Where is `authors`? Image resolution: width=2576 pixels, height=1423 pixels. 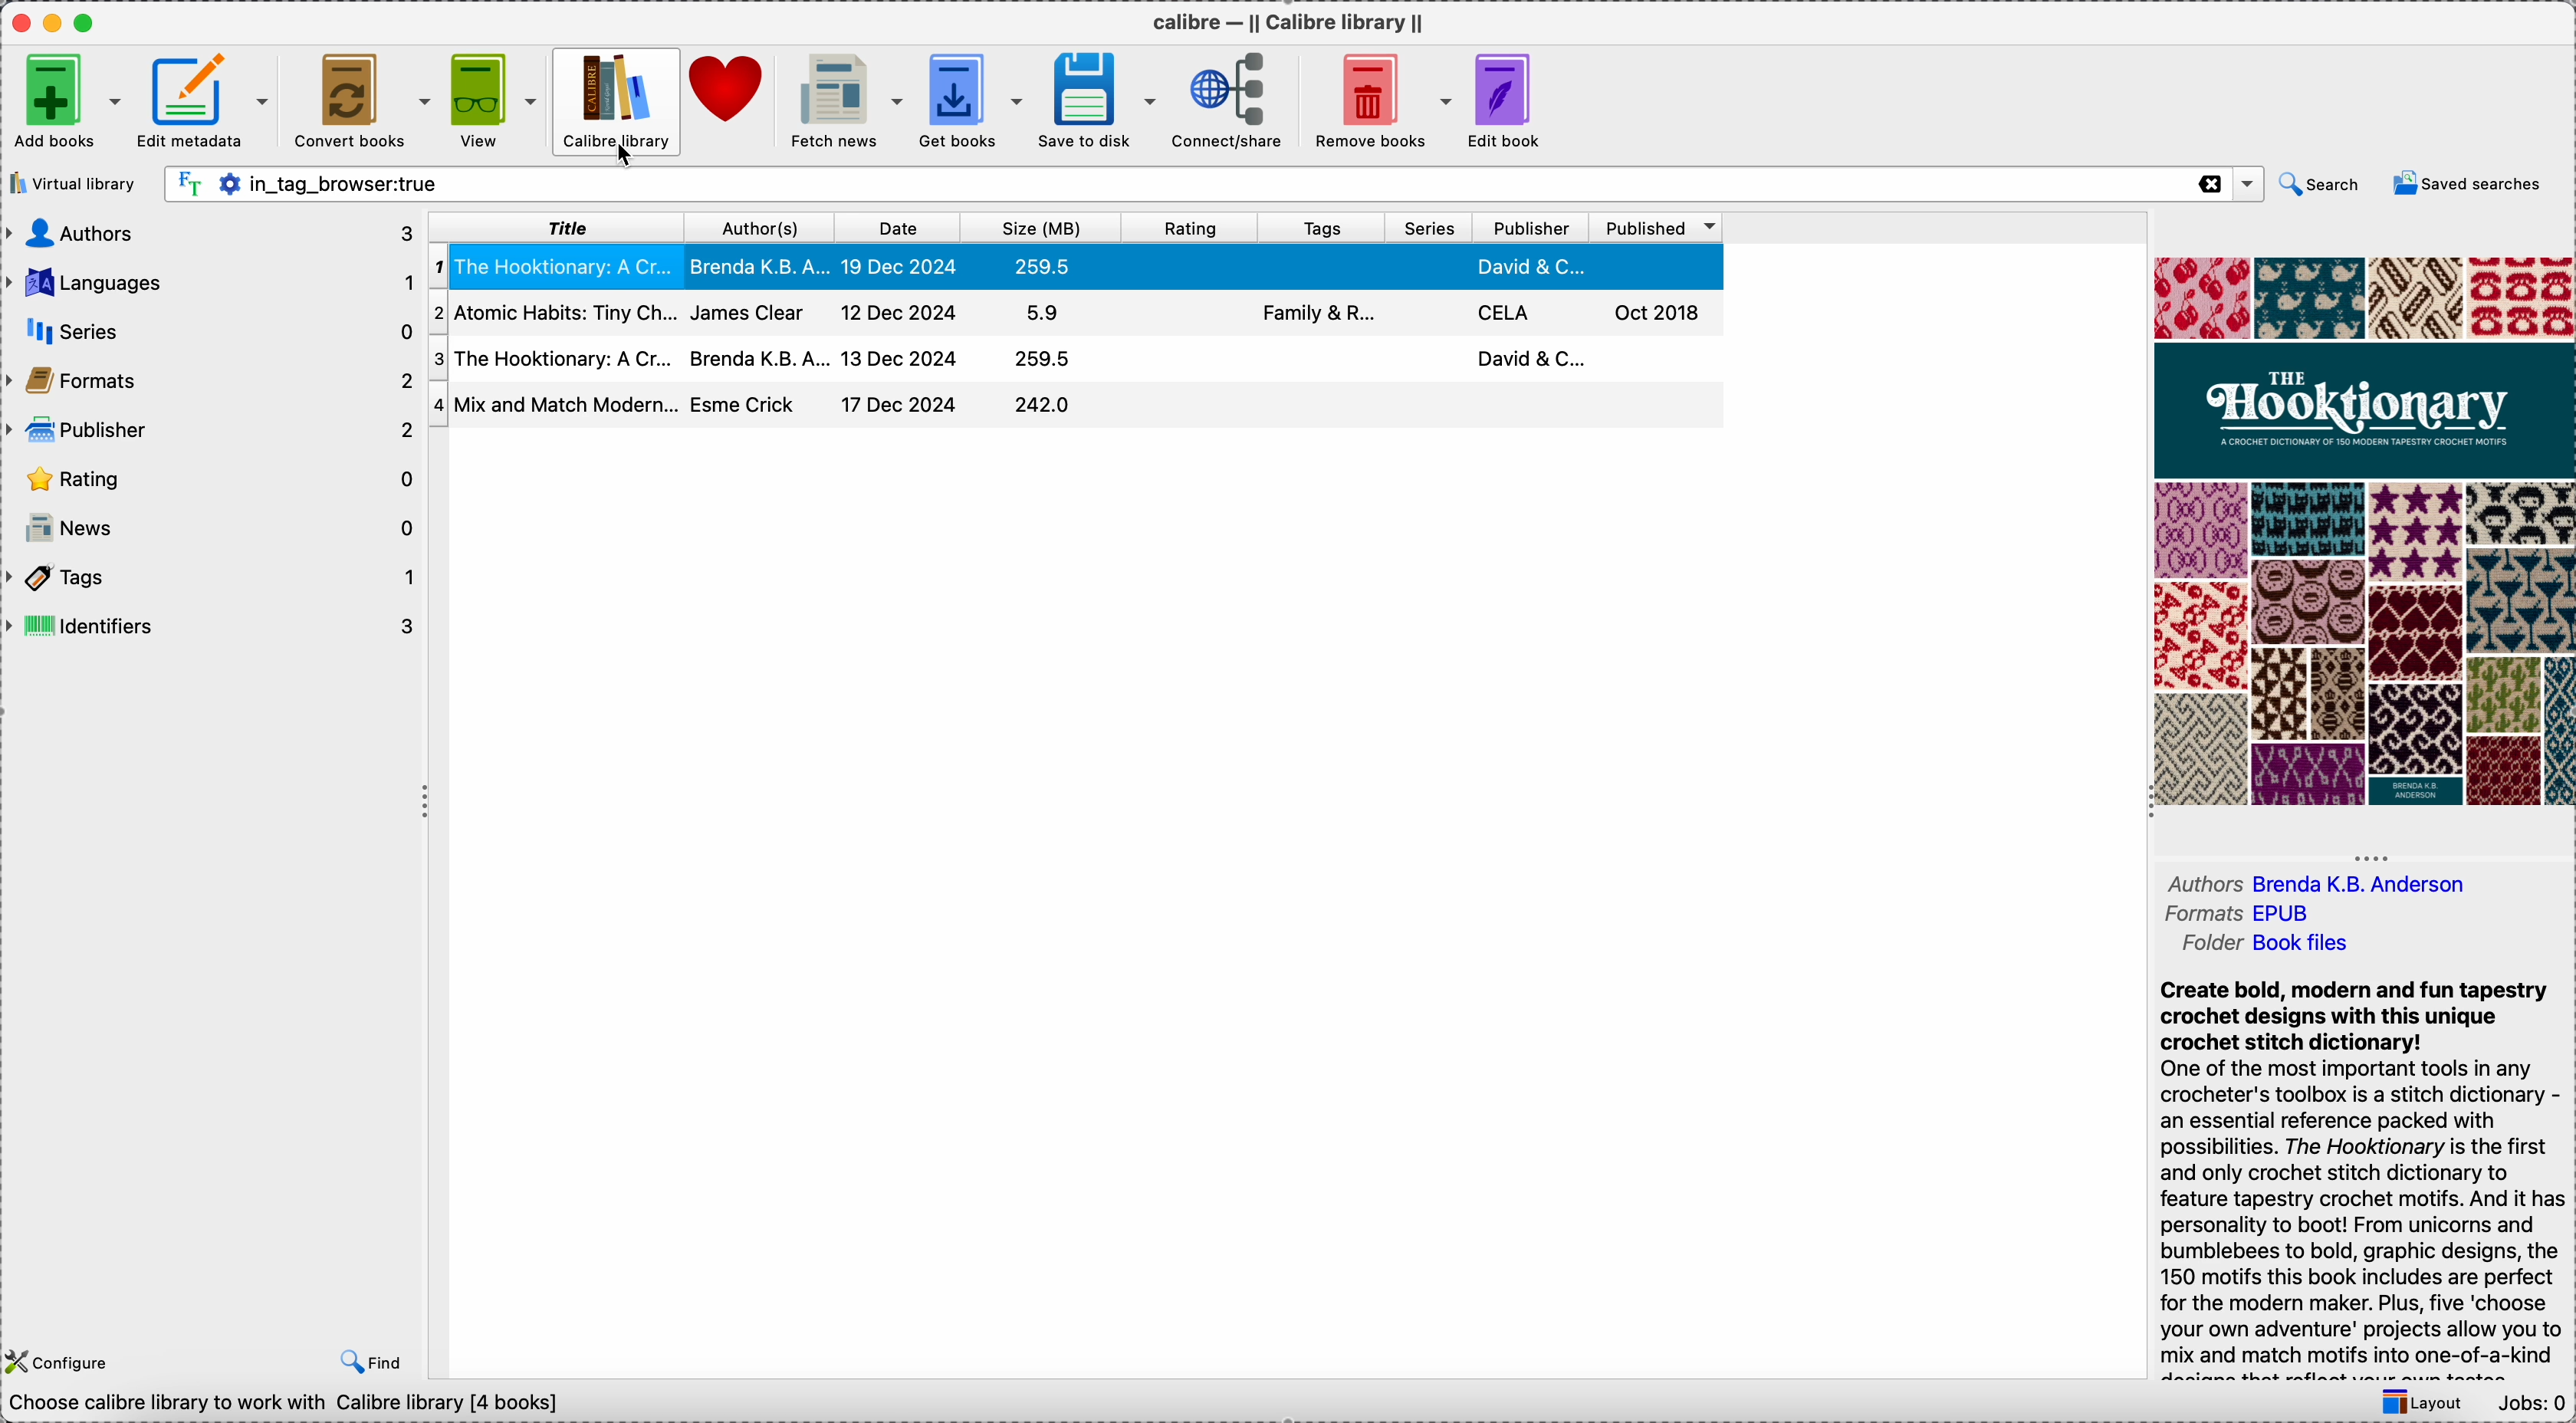 authors is located at coordinates (2315, 882).